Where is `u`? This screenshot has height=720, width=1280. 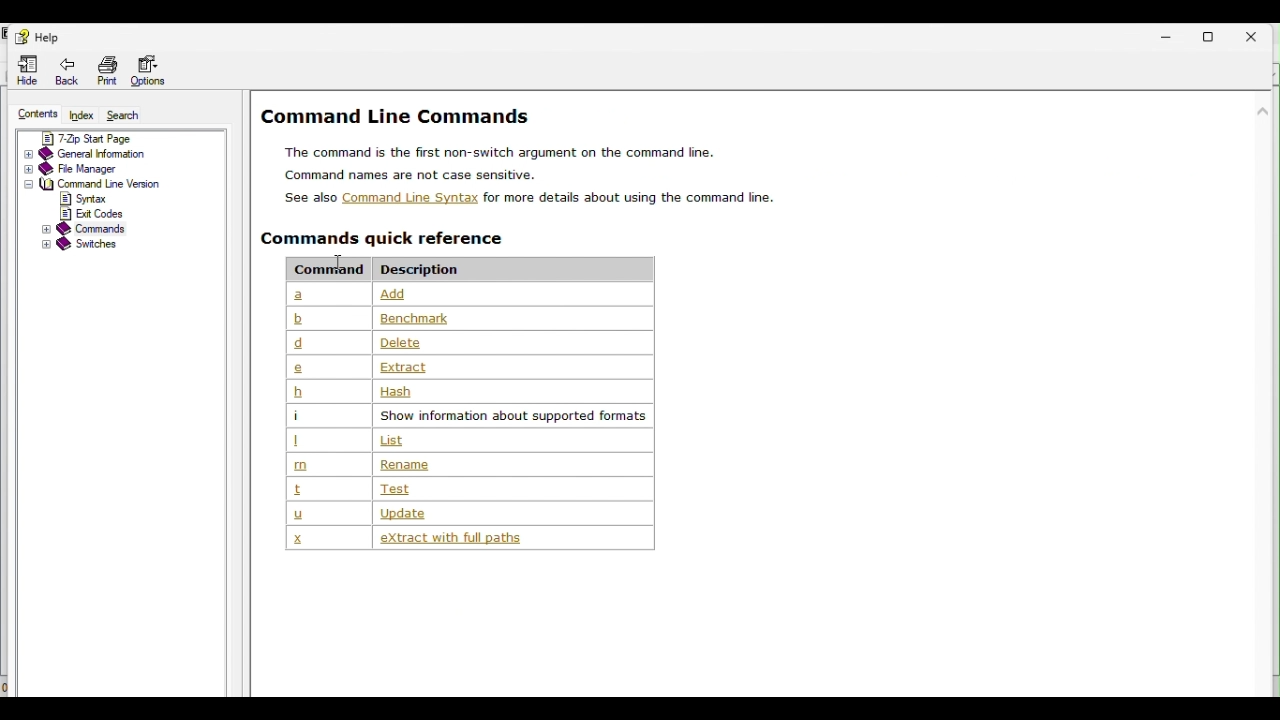
u is located at coordinates (297, 514).